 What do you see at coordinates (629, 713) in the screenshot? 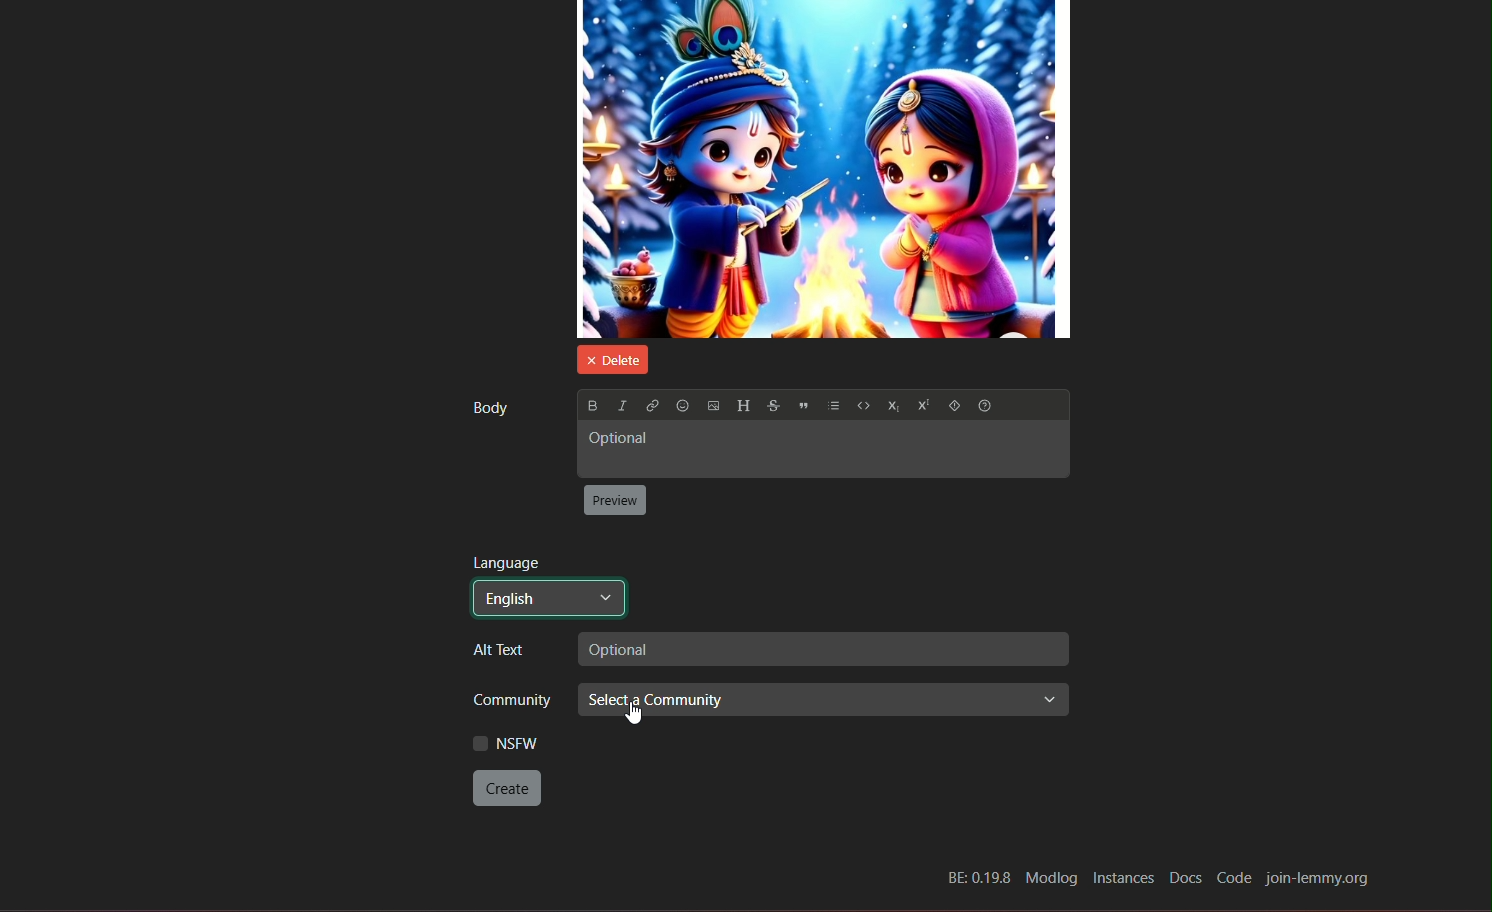
I see `Cursor` at bounding box center [629, 713].